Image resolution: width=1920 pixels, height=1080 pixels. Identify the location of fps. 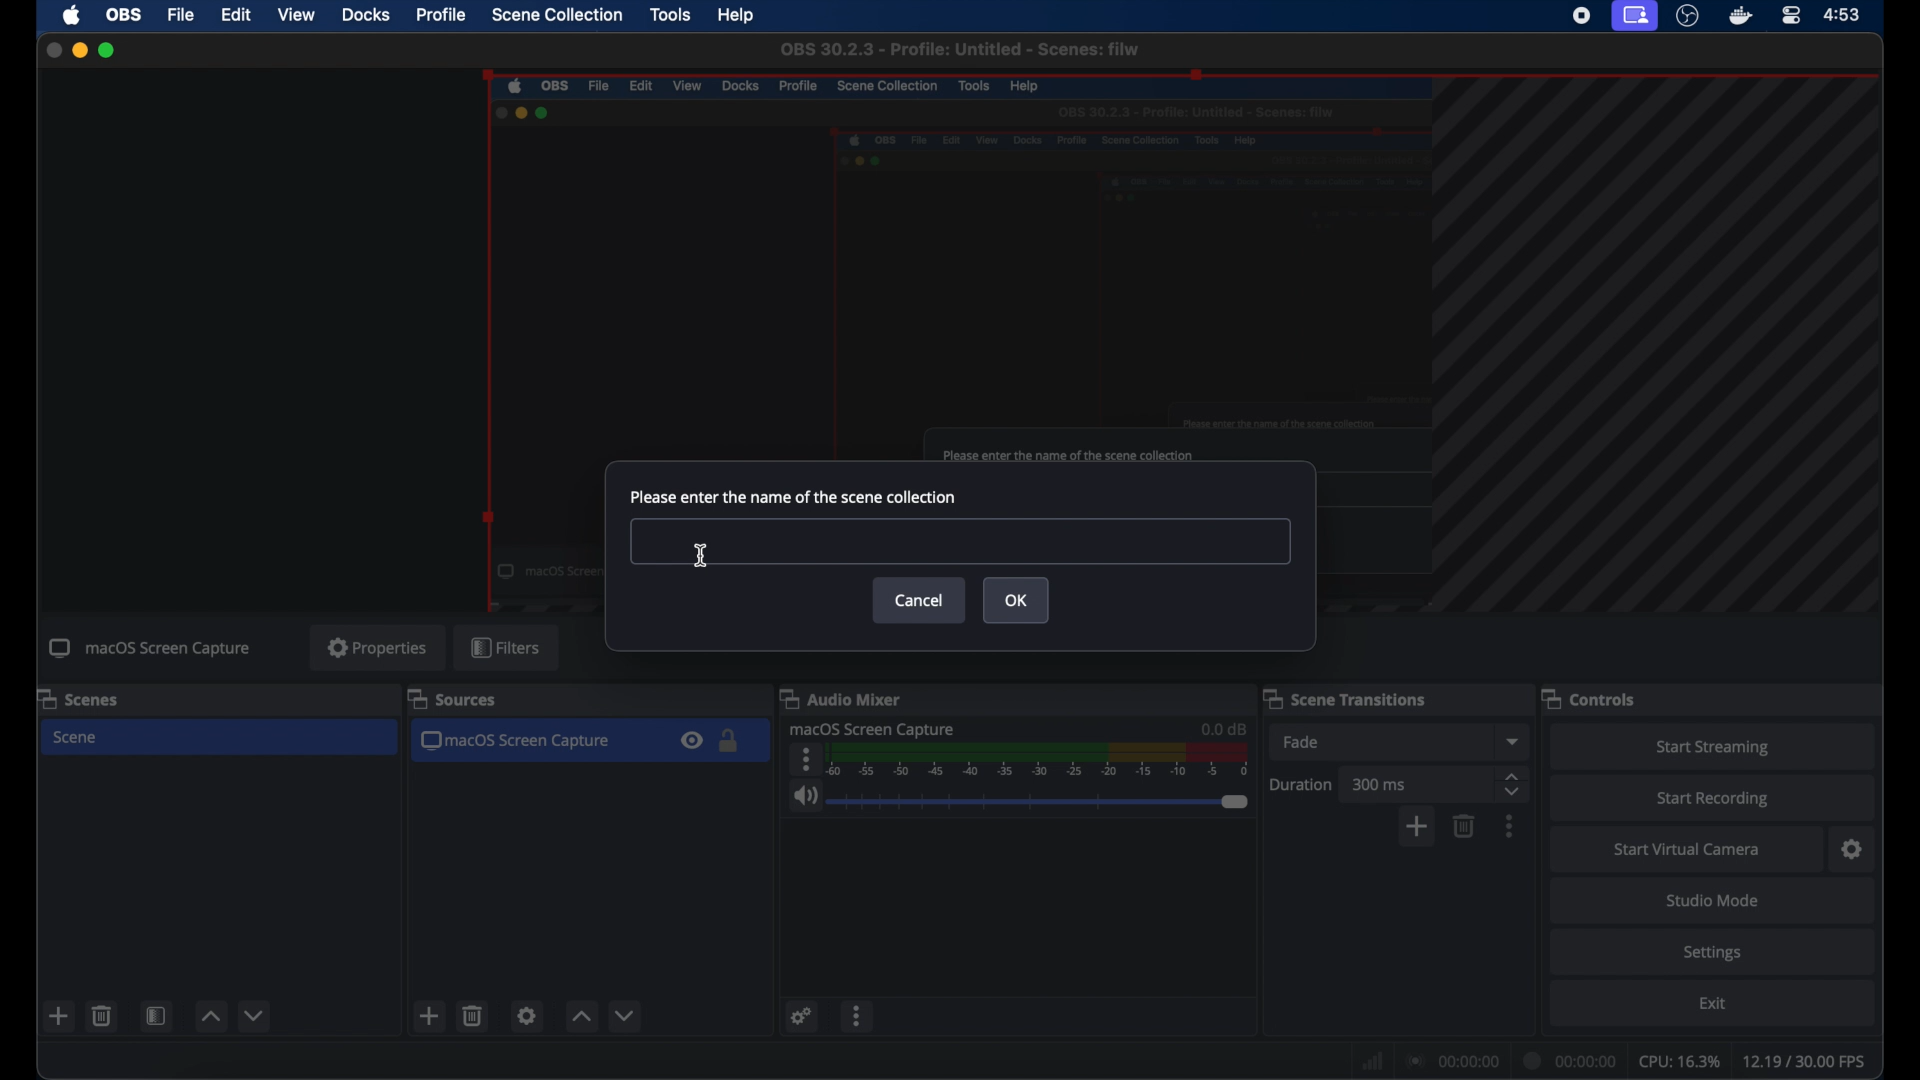
(1810, 1062).